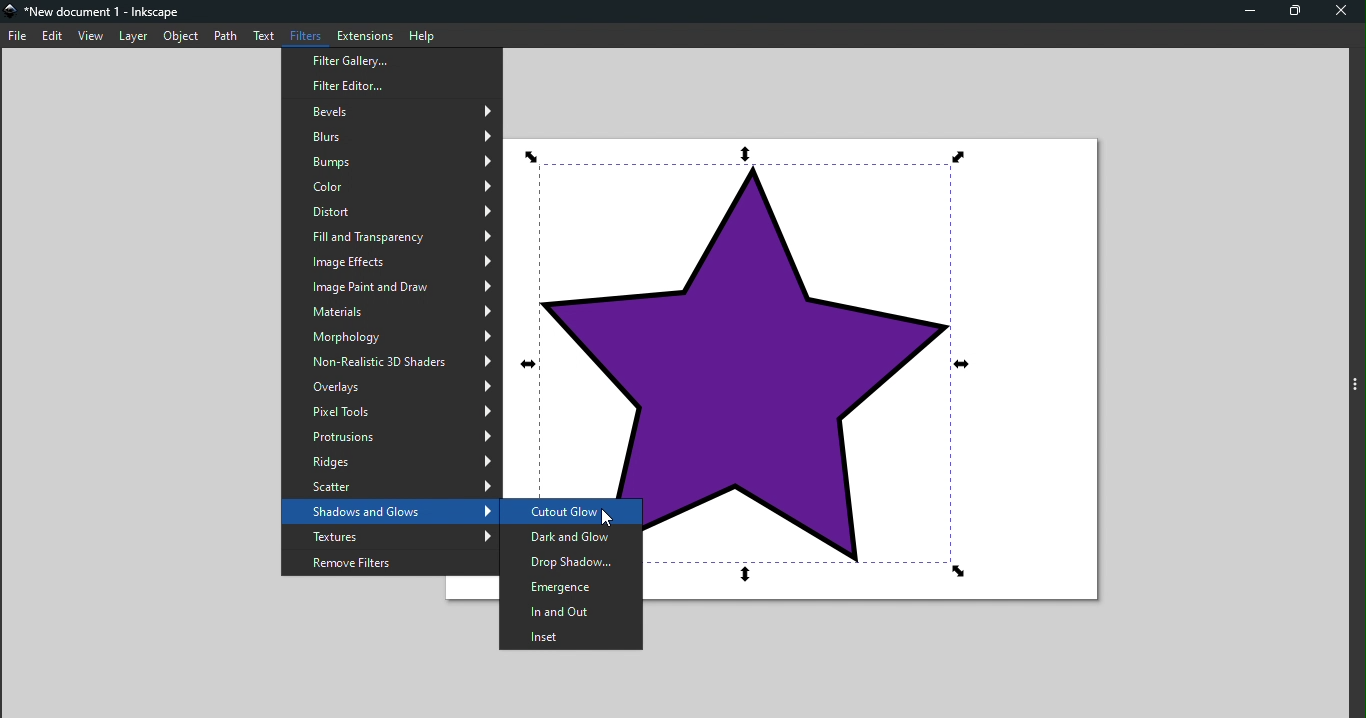  Describe the element at coordinates (361, 34) in the screenshot. I see `Extensions` at that location.